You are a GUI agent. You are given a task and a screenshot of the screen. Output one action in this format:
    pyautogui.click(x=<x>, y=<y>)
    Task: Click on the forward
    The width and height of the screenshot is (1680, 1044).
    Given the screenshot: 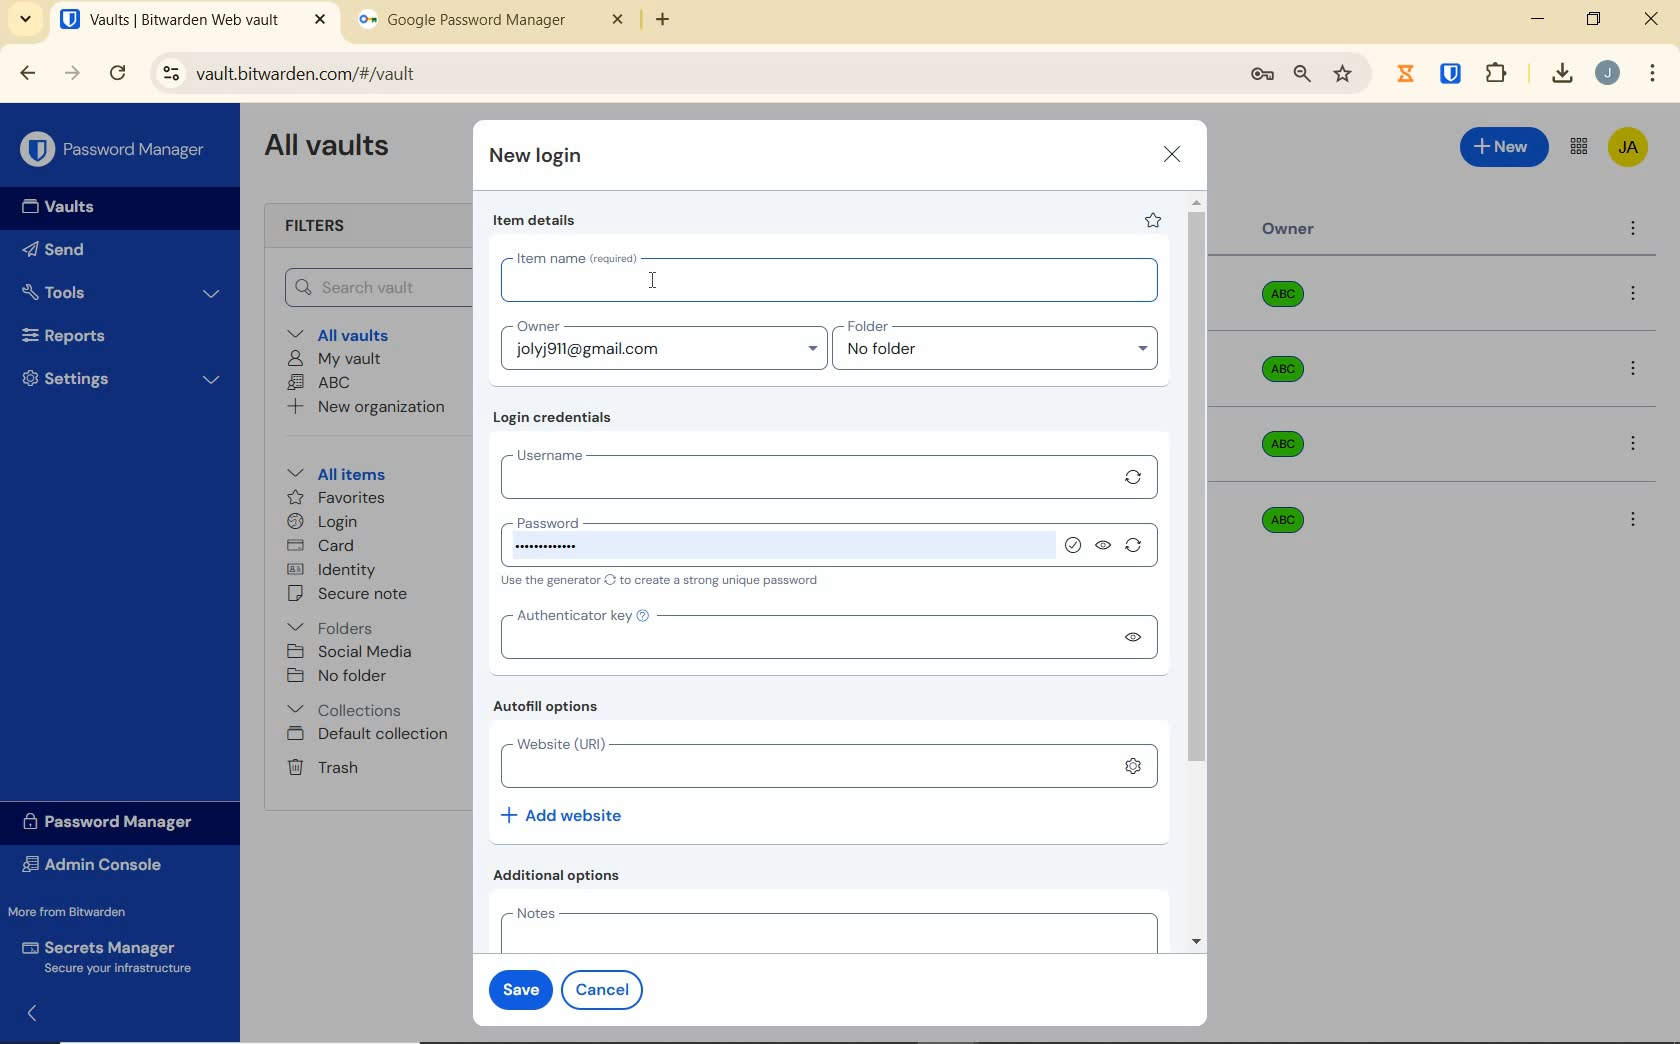 What is the action you would take?
    pyautogui.click(x=73, y=73)
    